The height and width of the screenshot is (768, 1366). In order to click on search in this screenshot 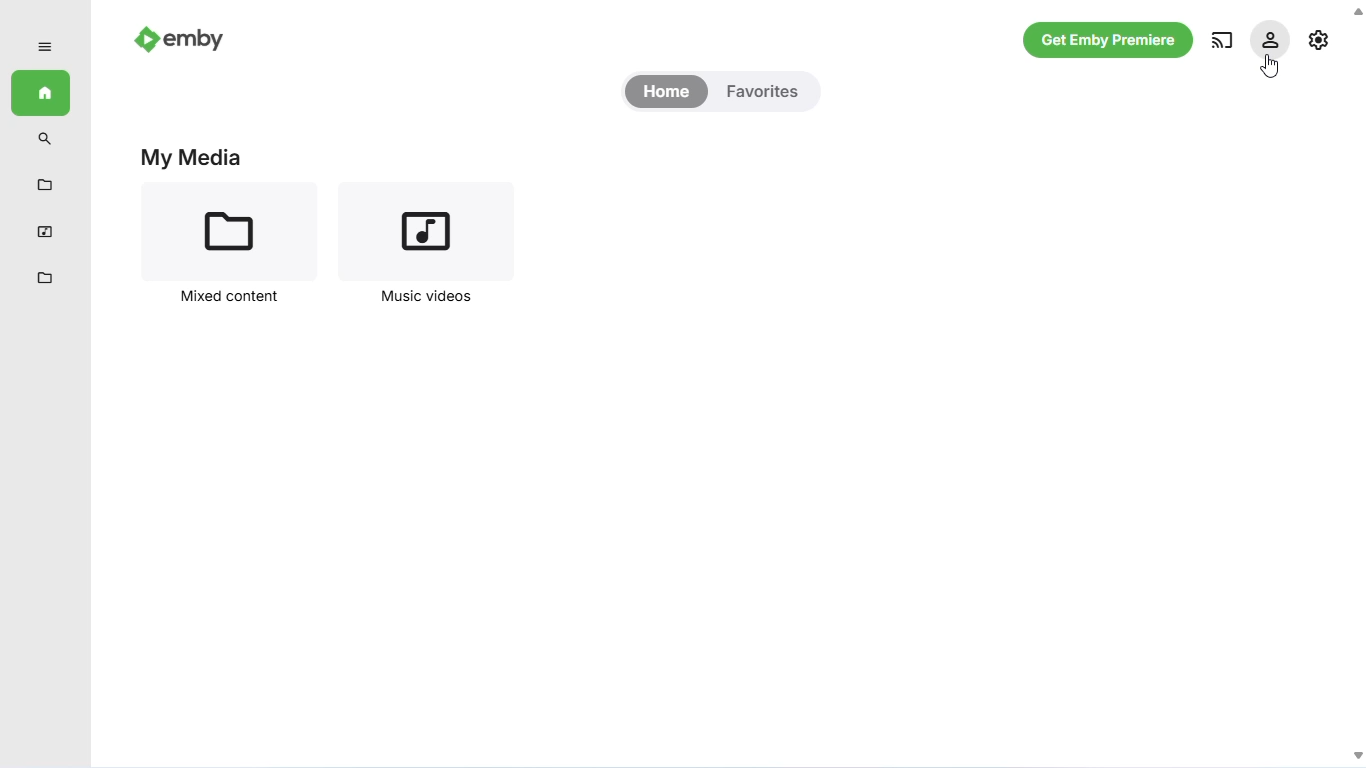, I will do `click(46, 139)`.